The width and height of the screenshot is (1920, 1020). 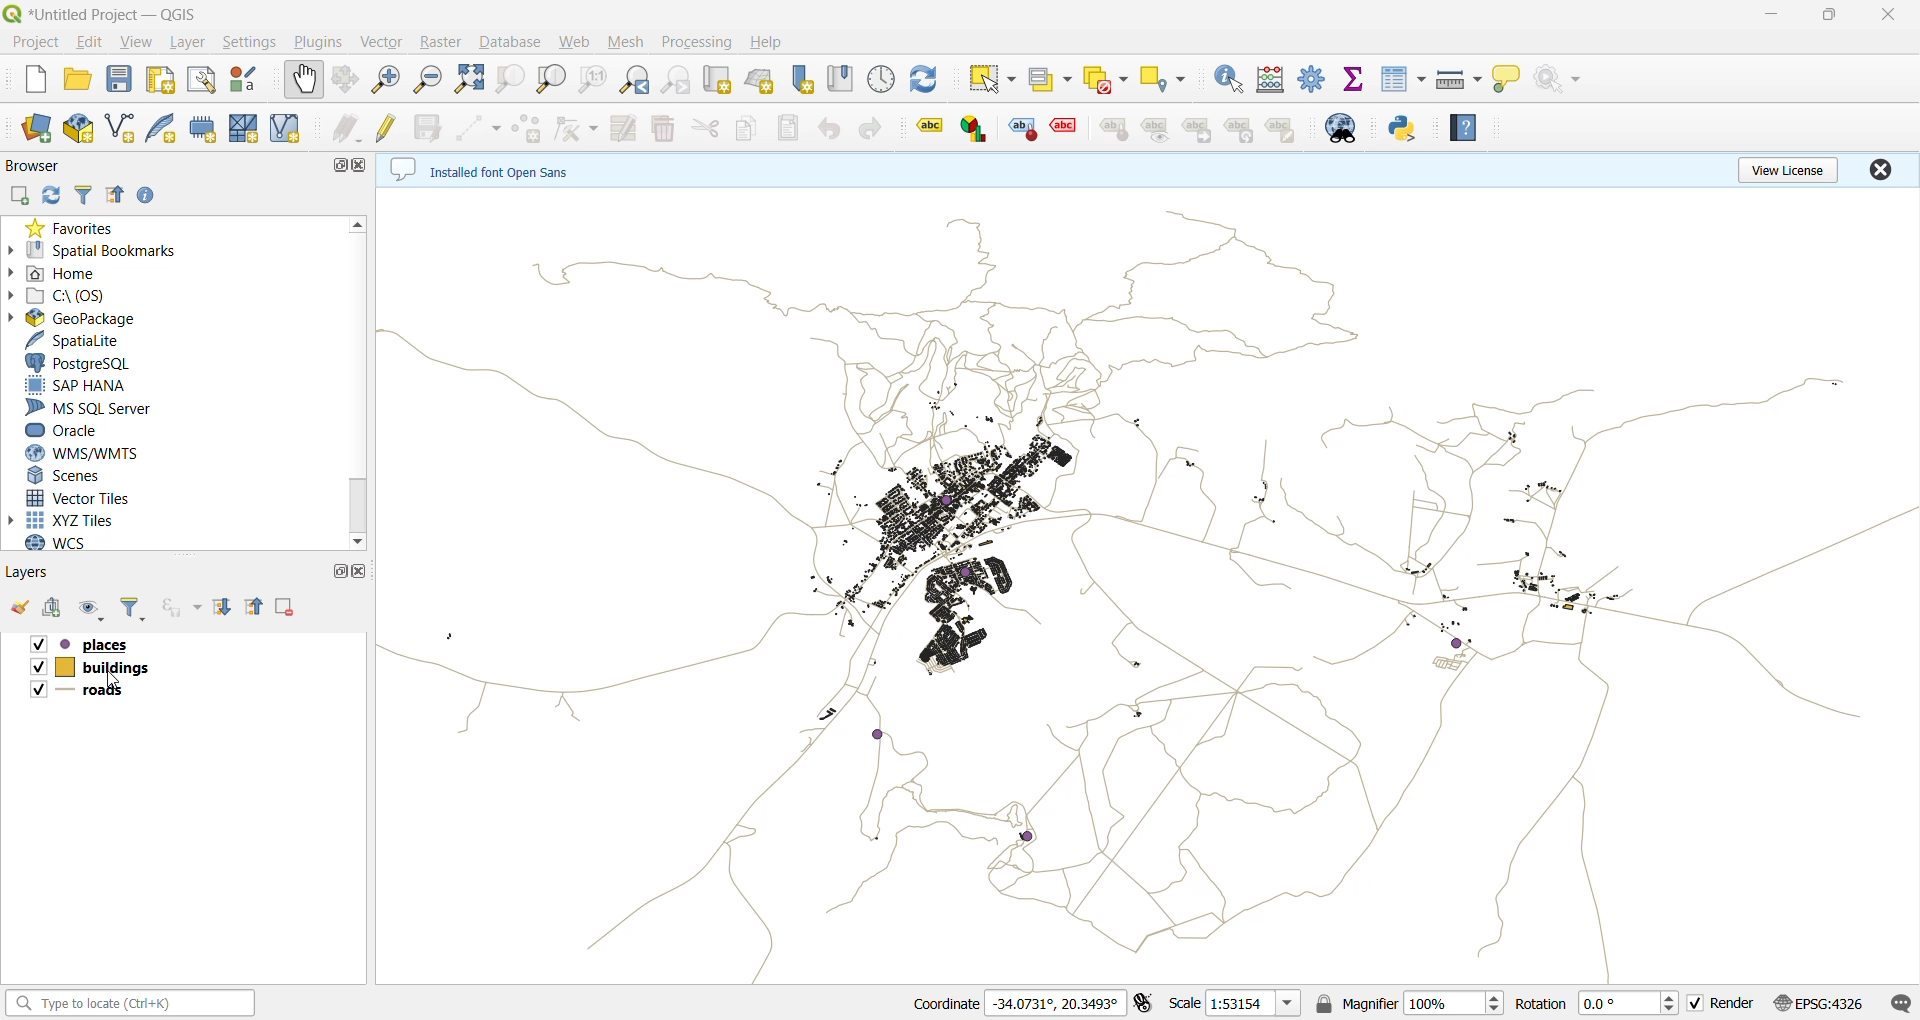 What do you see at coordinates (577, 45) in the screenshot?
I see `web` at bounding box center [577, 45].